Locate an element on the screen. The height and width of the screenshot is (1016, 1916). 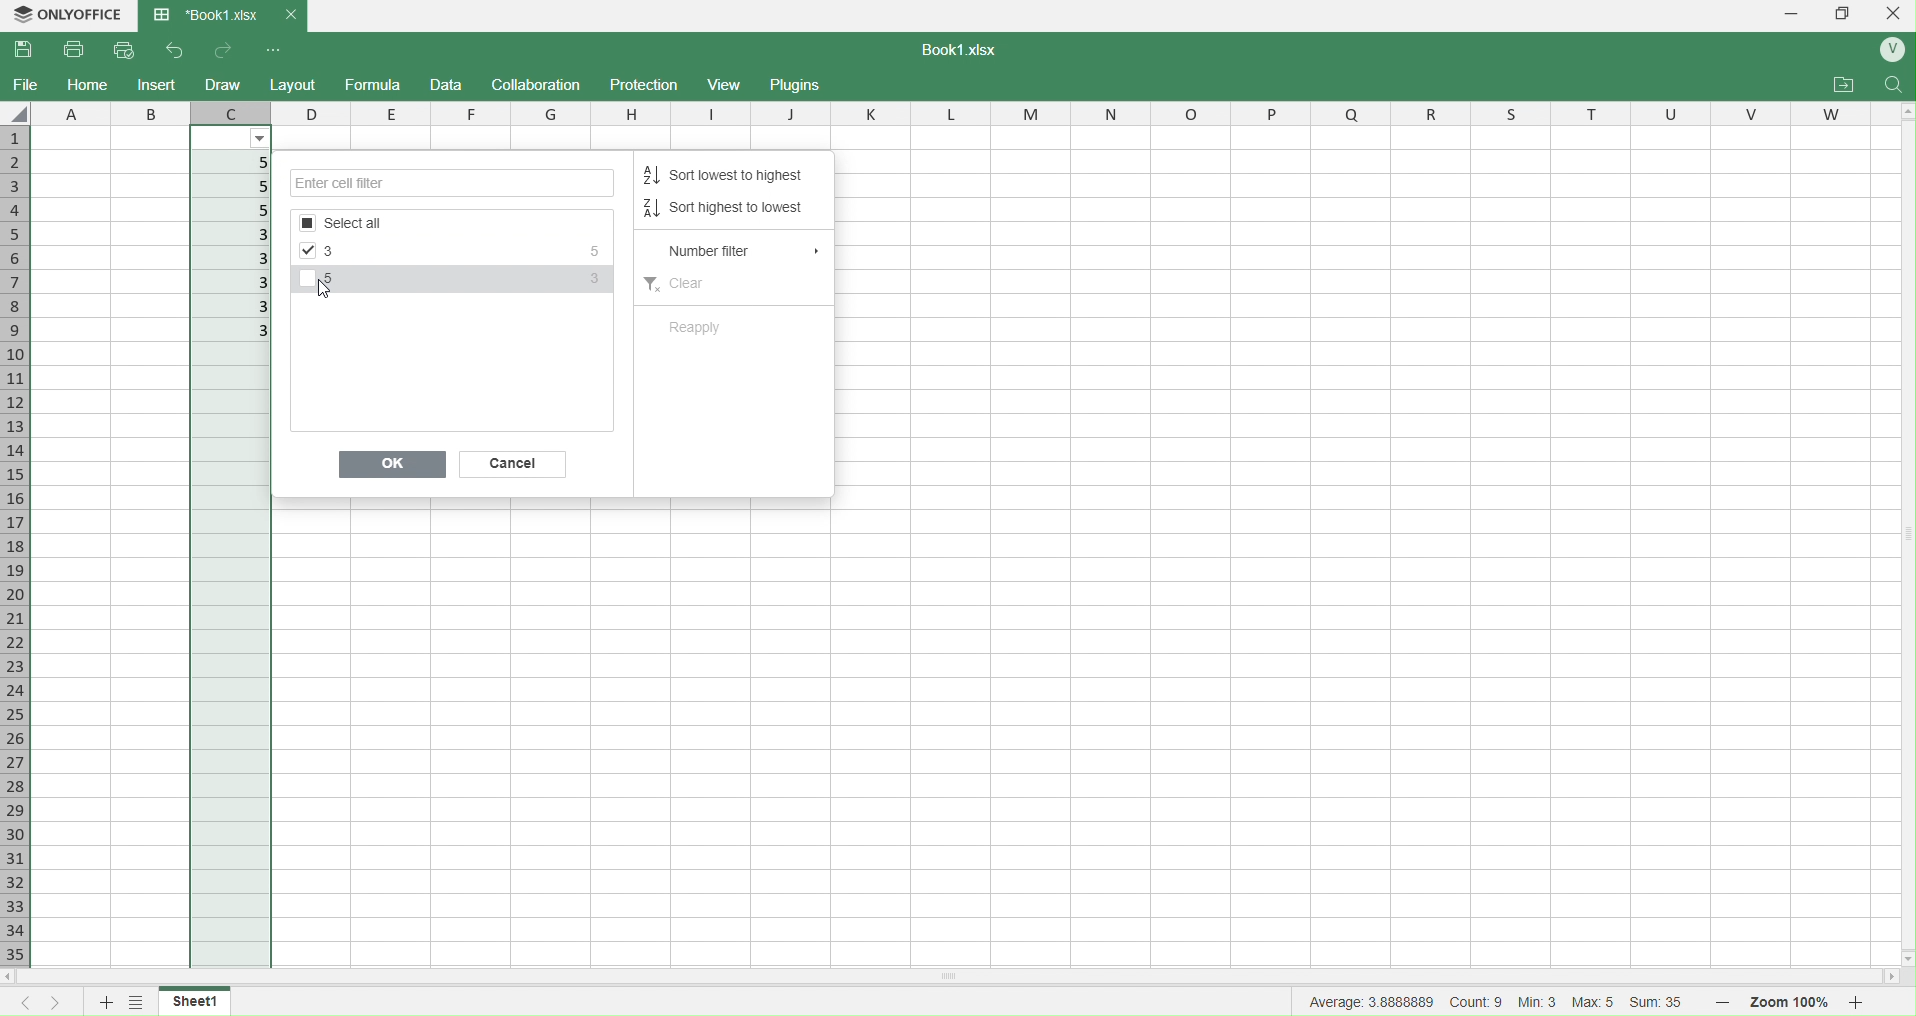
Sheet1 is located at coordinates (204, 1001).